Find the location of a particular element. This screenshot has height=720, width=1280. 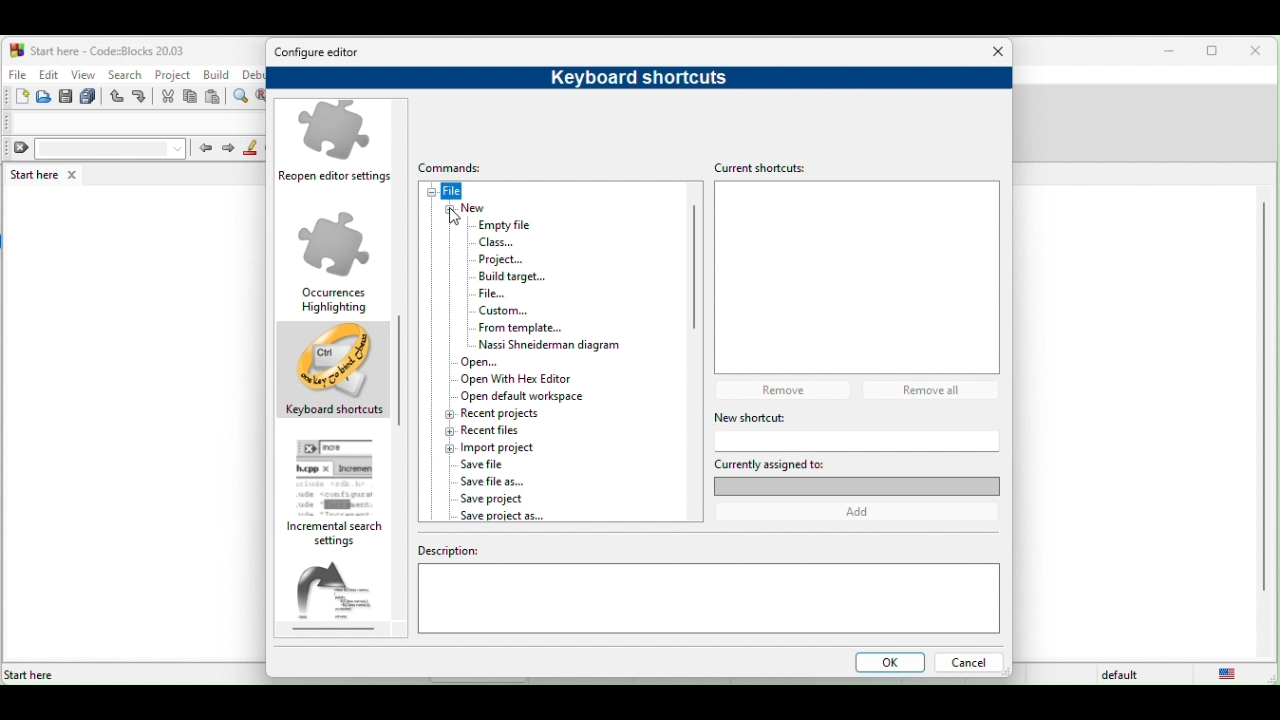

reopen editor settings is located at coordinates (338, 145).